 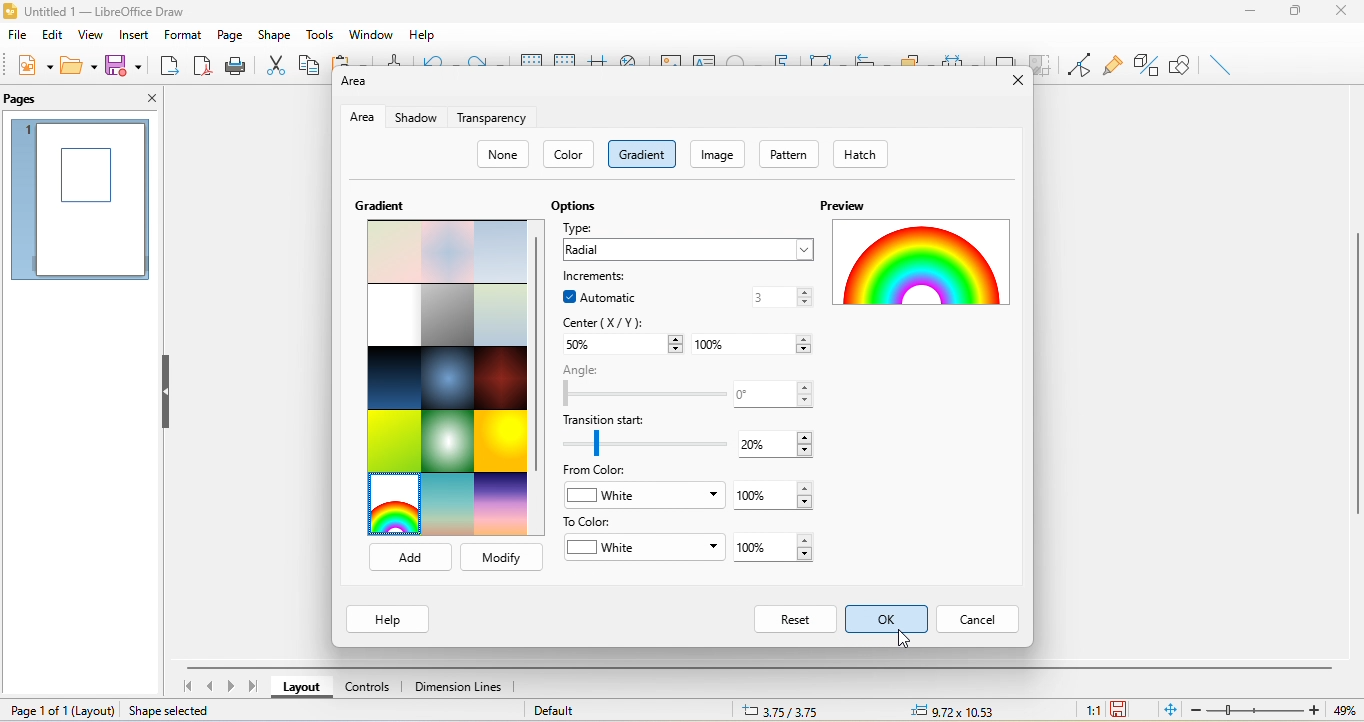 What do you see at coordinates (181, 32) in the screenshot?
I see `format` at bounding box center [181, 32].